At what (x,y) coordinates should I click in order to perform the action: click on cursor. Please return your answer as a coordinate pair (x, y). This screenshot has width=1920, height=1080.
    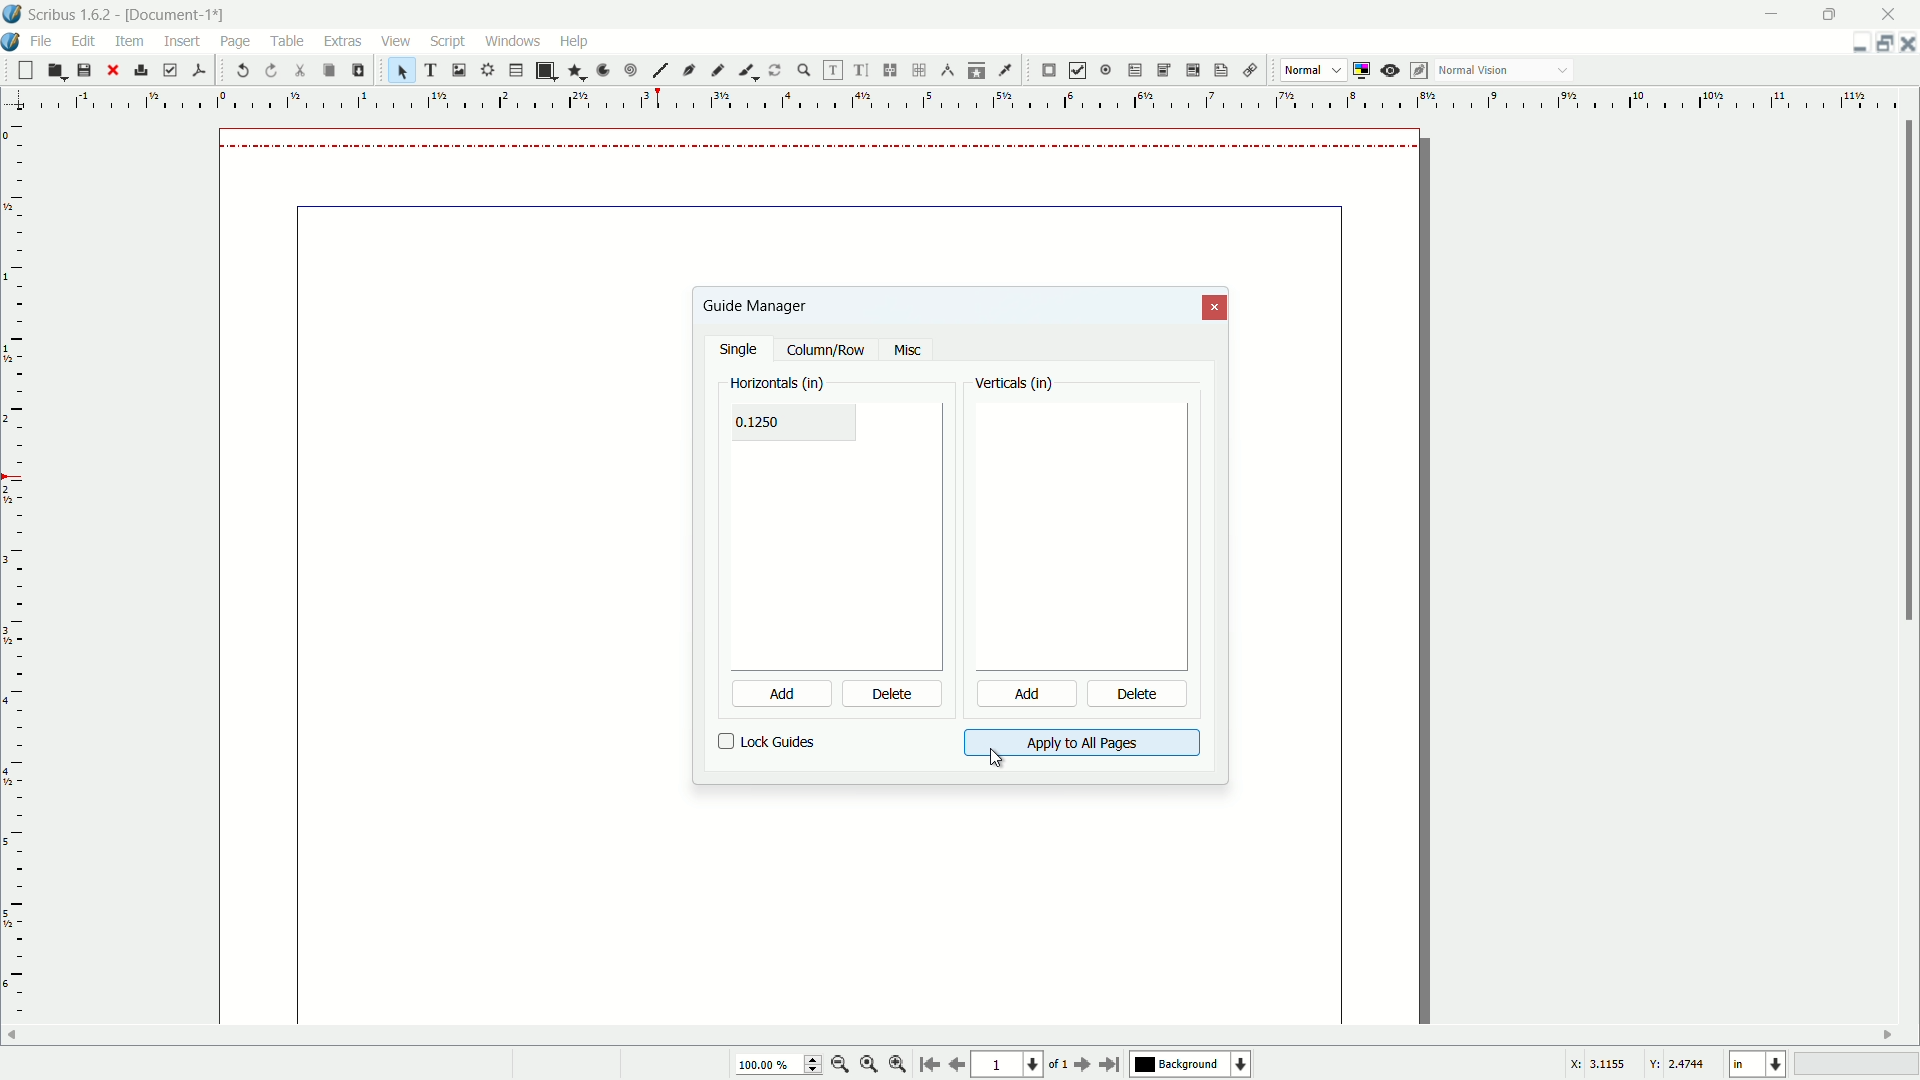
    Looking at the image, I should click on (997, 758).